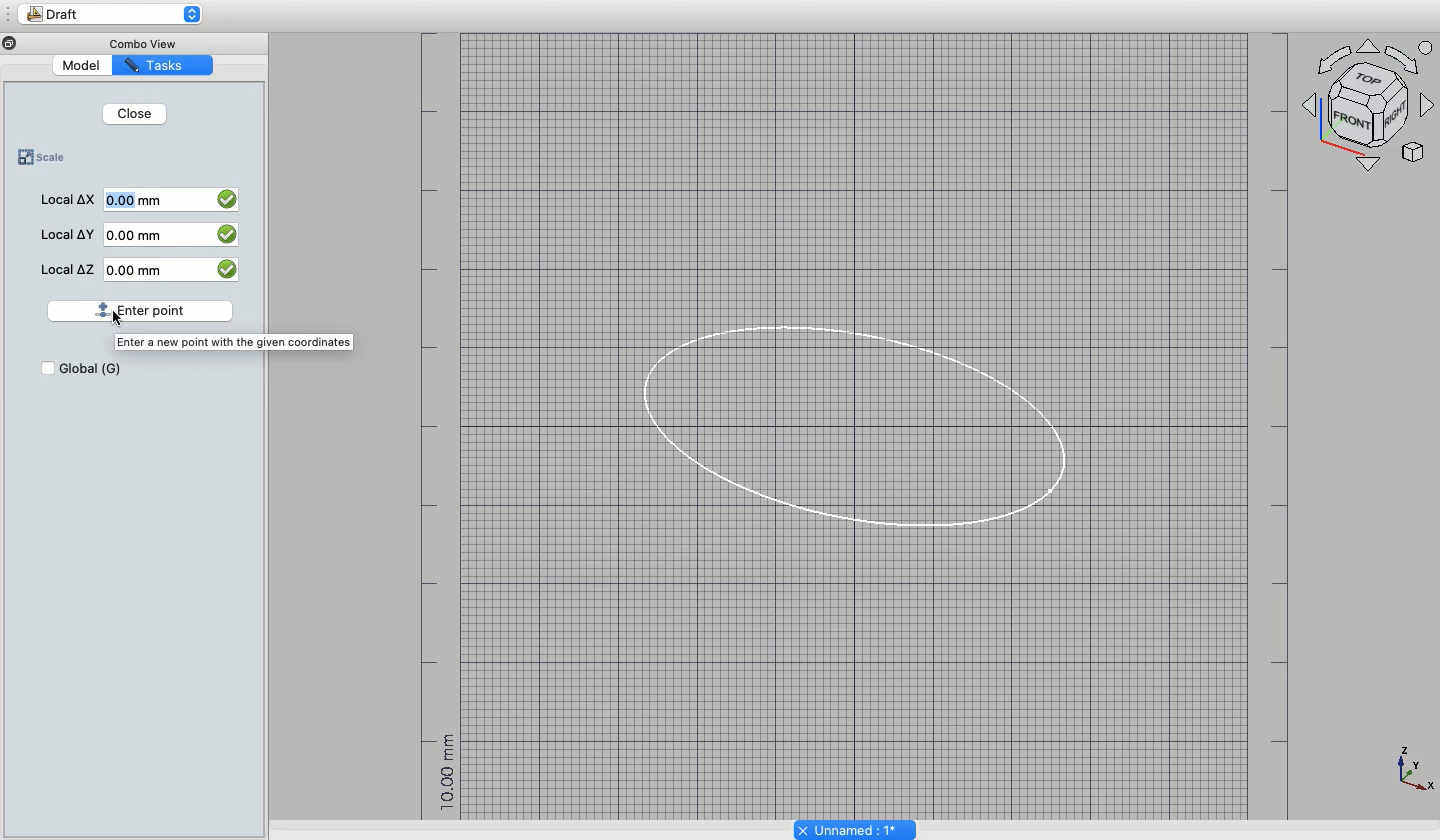  What do you see at coordinates (149, 41) in the screenshot?
I see `Combo View` at bounding box center [149, 41].